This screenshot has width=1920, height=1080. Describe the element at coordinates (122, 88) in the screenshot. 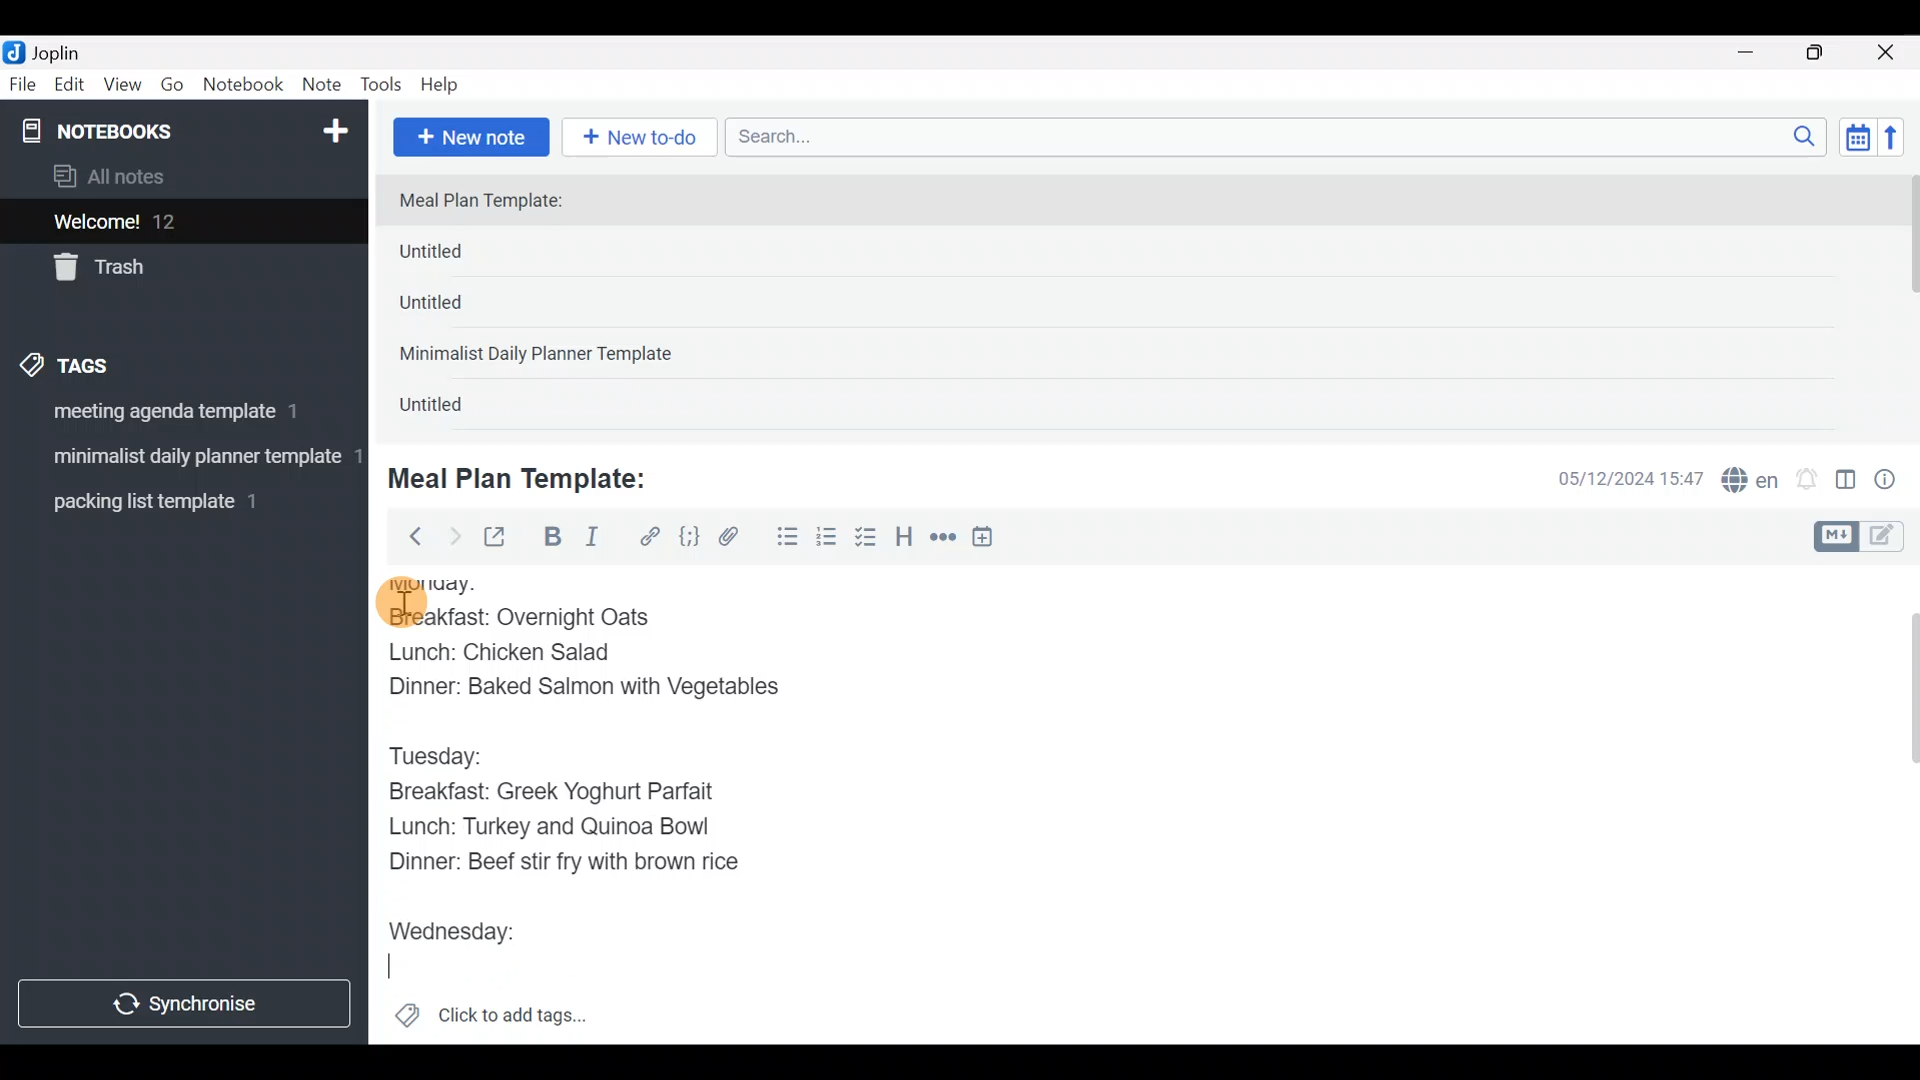

I see `View` at that location.